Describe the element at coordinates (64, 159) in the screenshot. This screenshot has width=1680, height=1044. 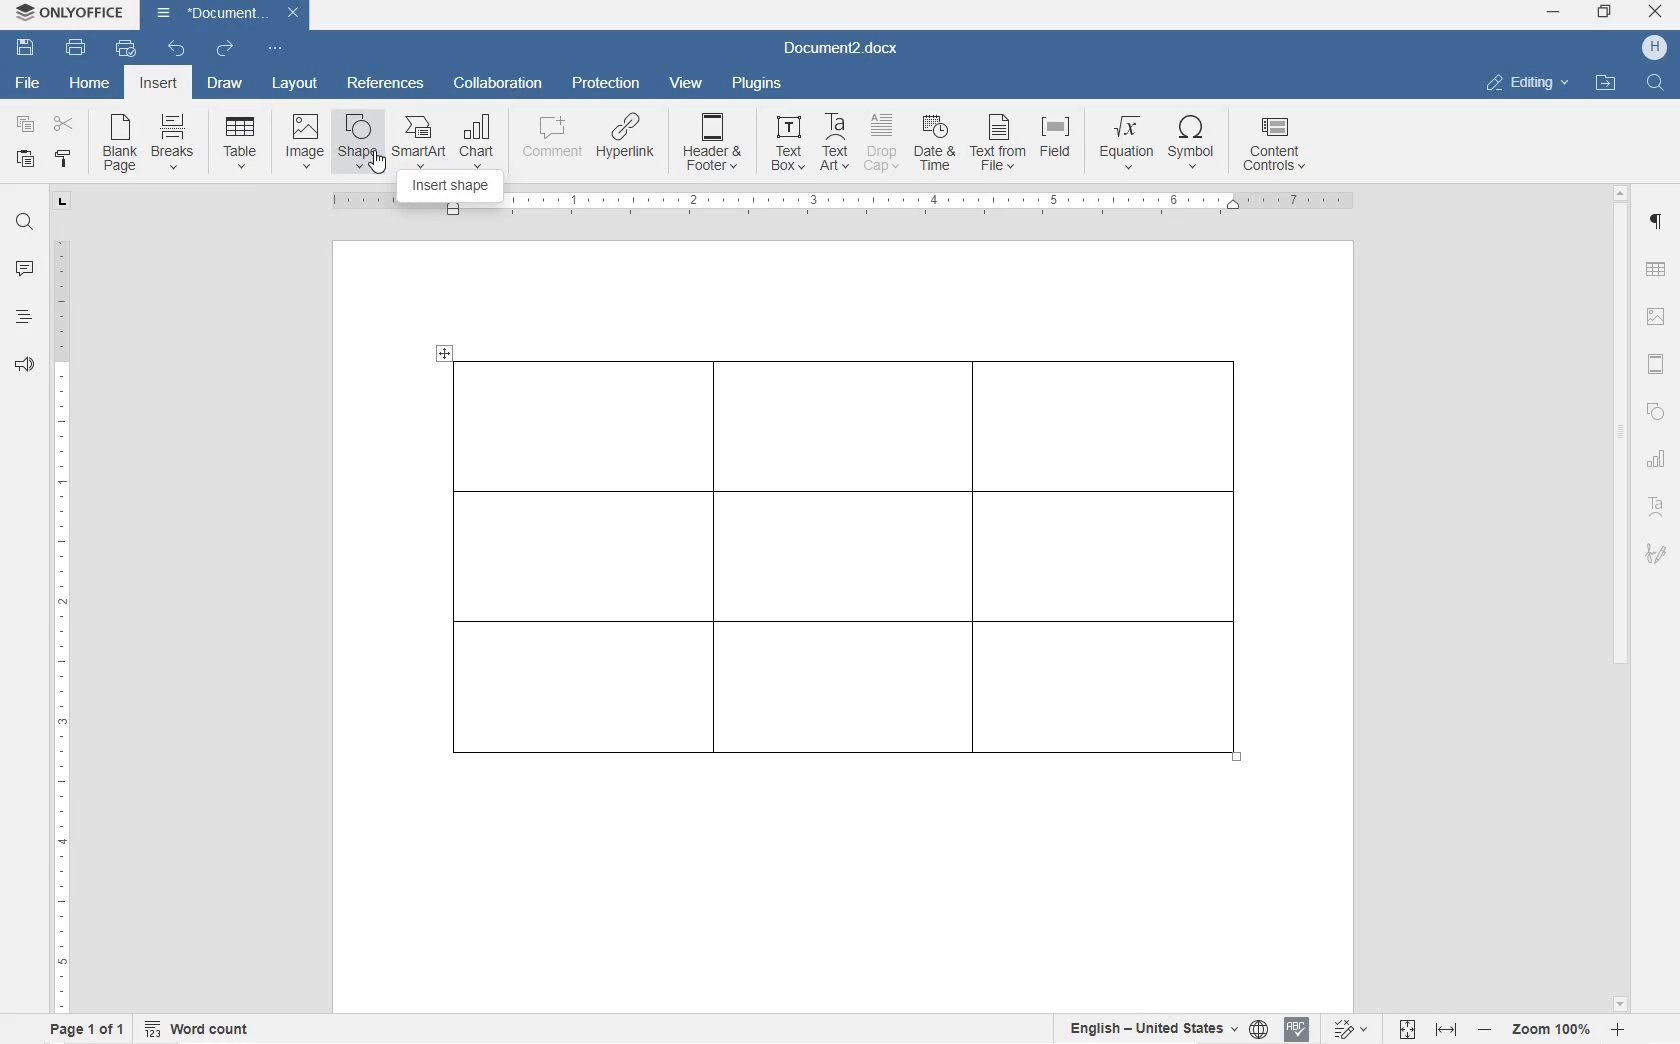
I see `copy style` at that location.